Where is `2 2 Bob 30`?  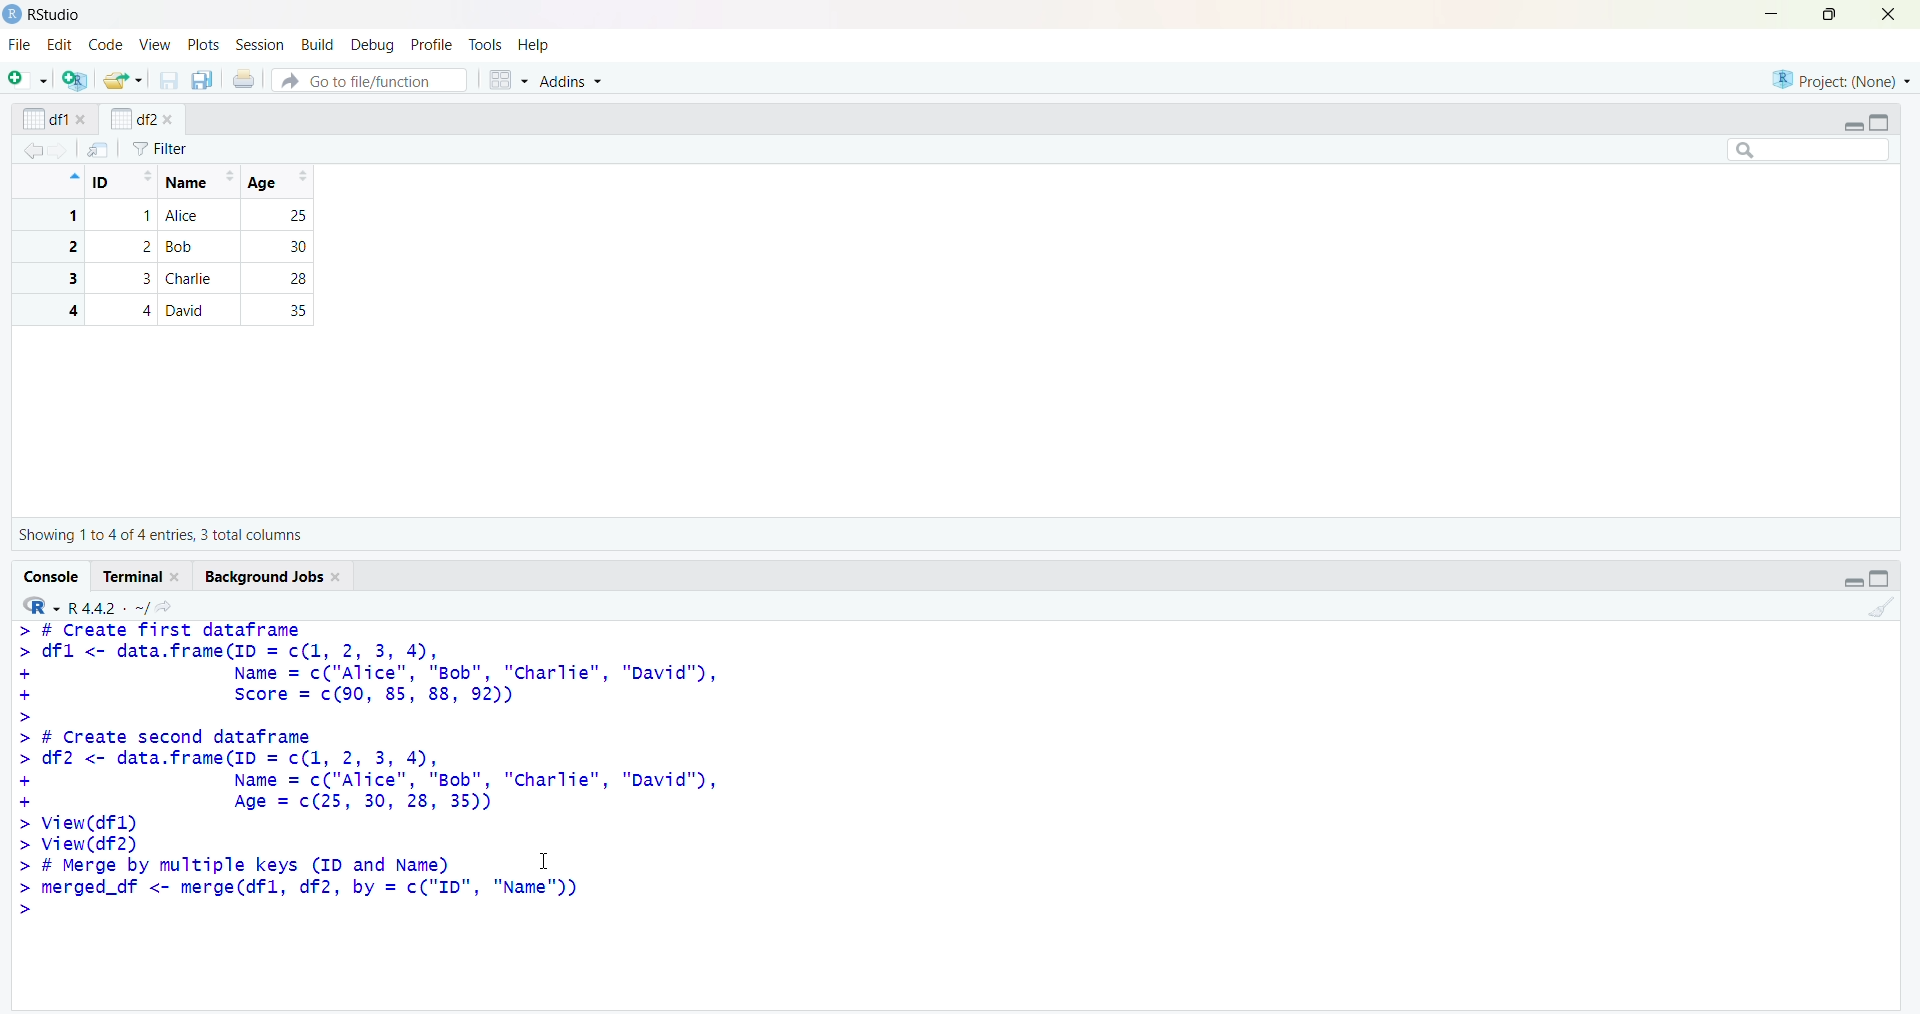
2 2 Bob 30 is located at coordinates (172, 247).